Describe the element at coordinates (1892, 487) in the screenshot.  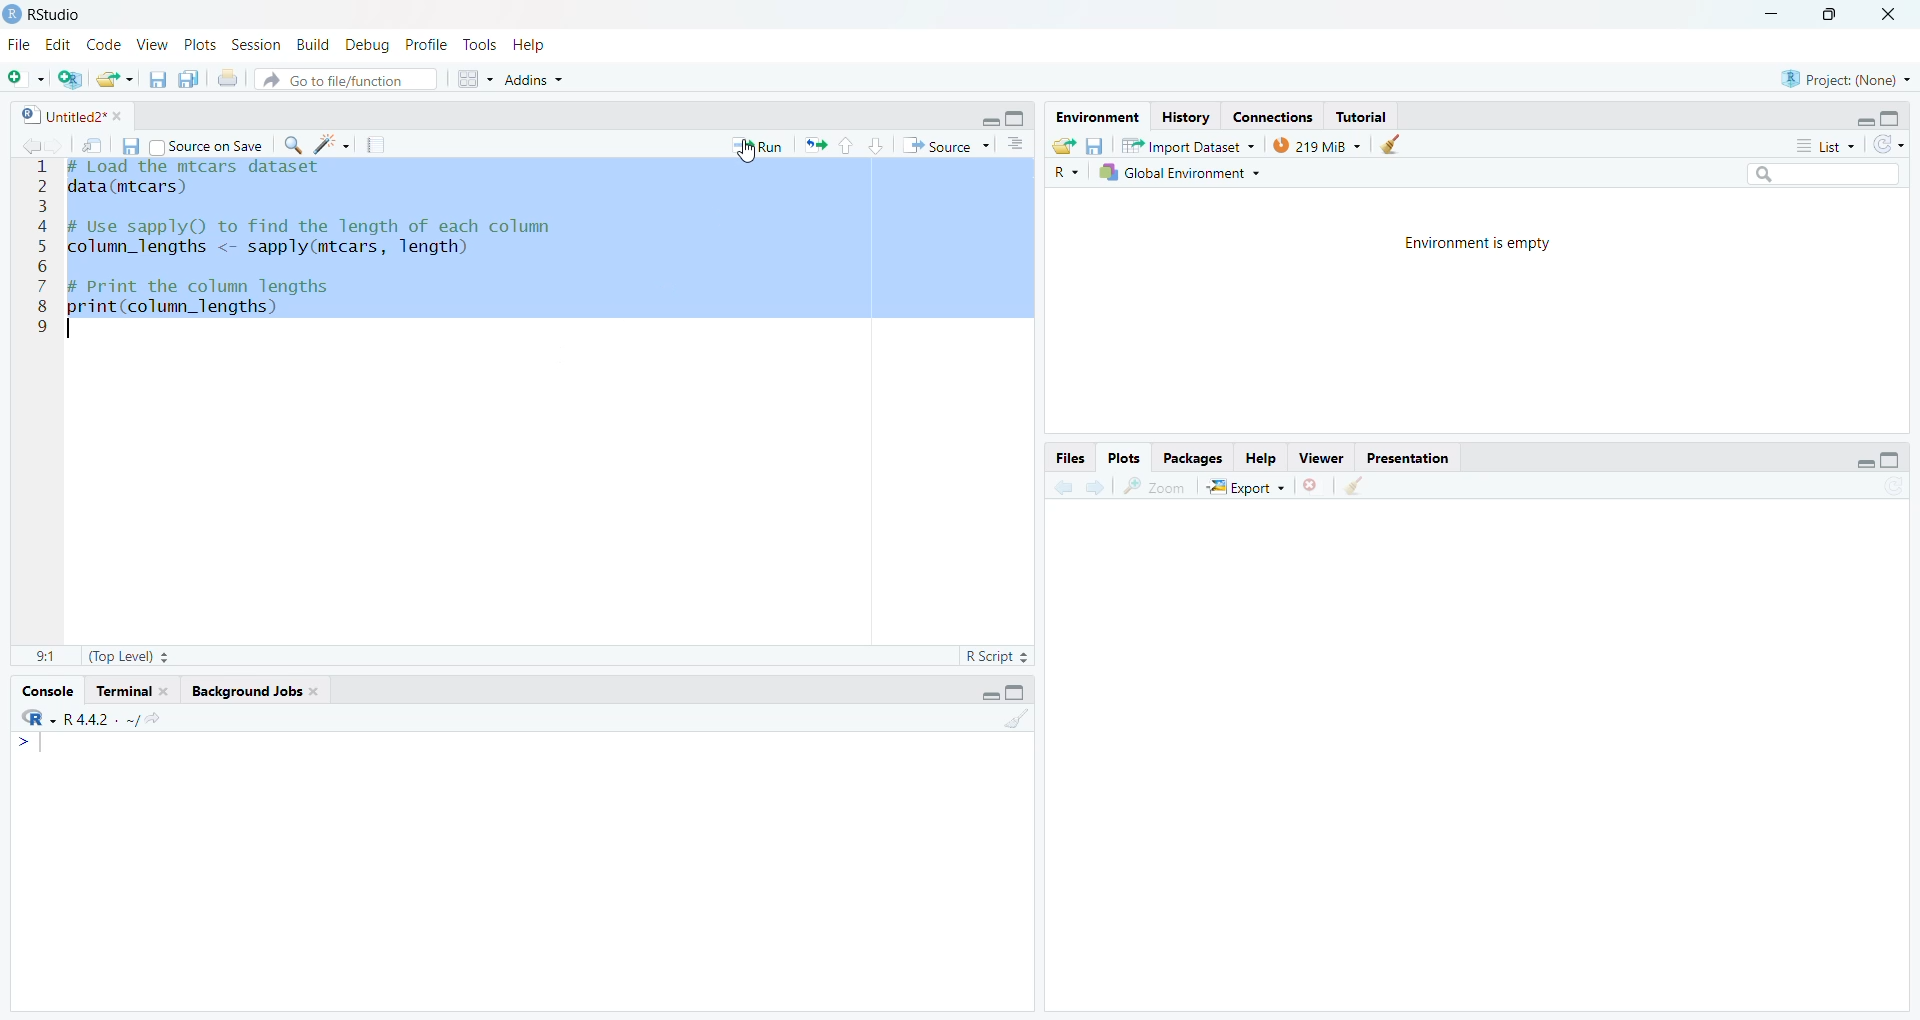
I see `Refresh list` at that location.